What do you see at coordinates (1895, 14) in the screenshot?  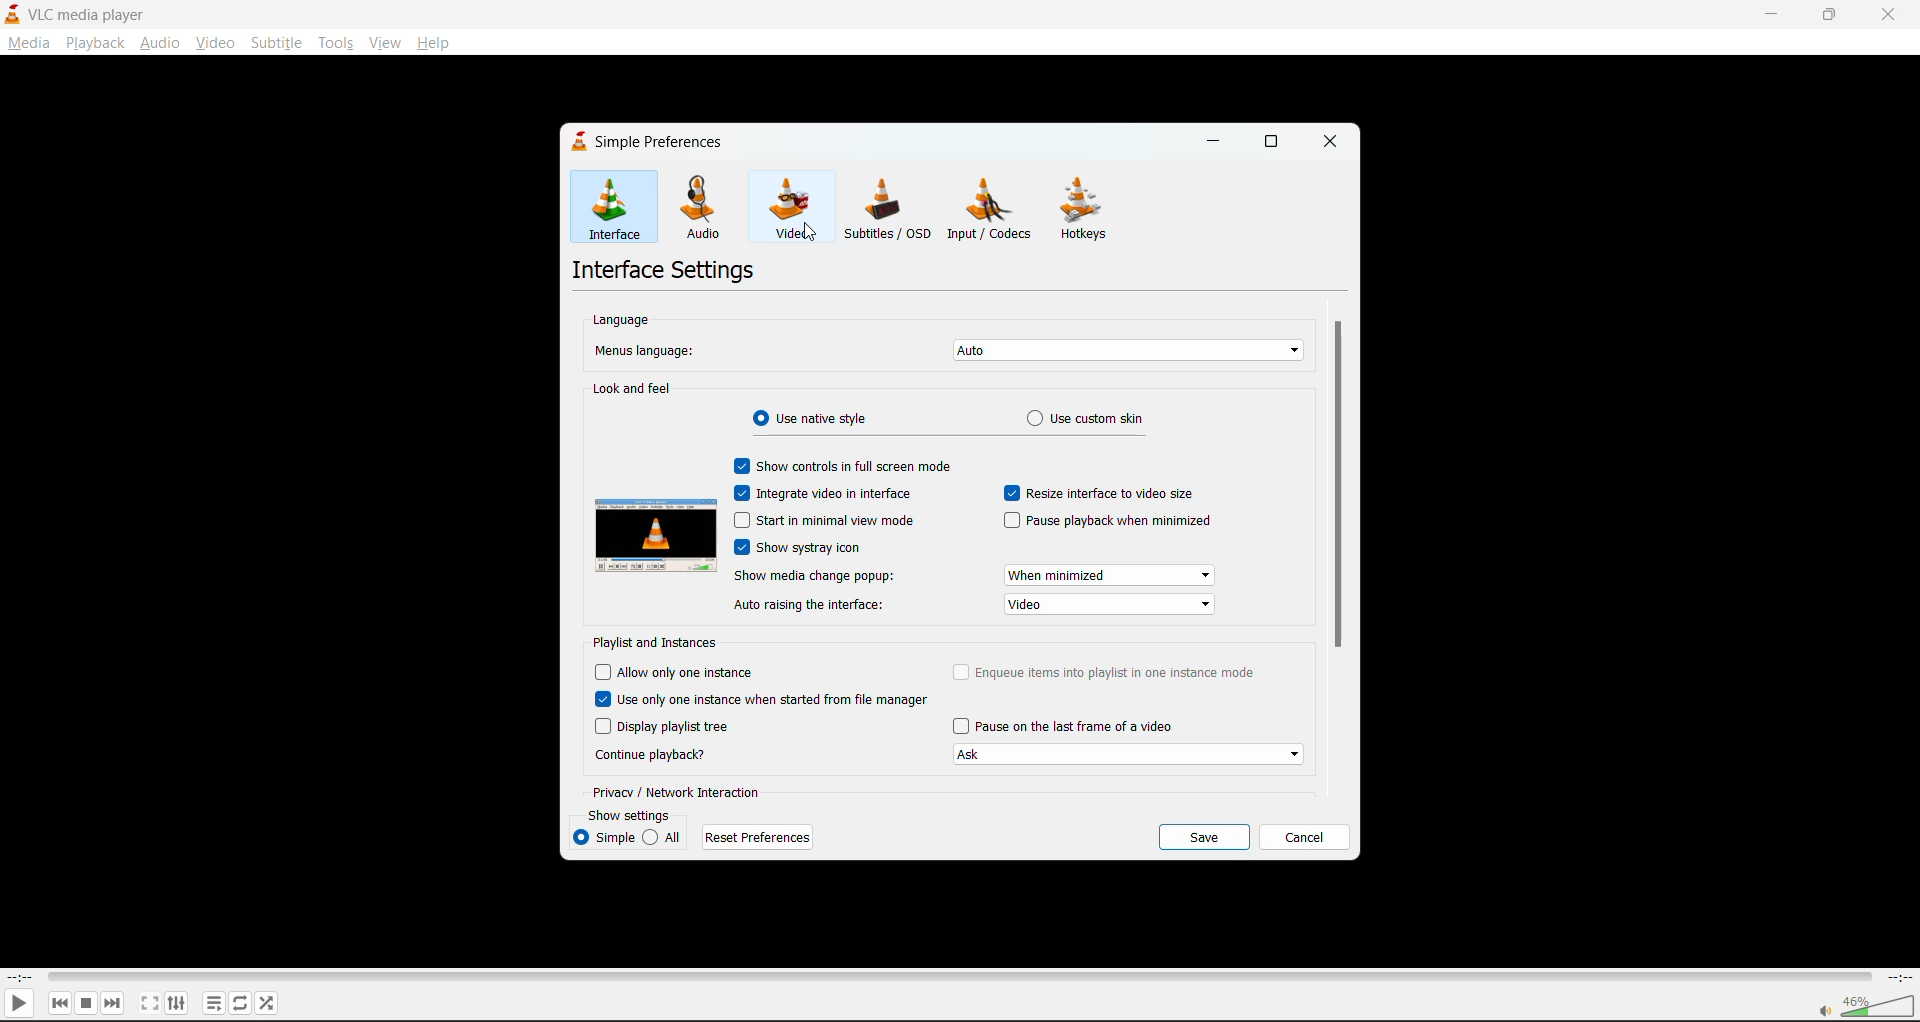 I see `close` at bounding box center [1895, 14].